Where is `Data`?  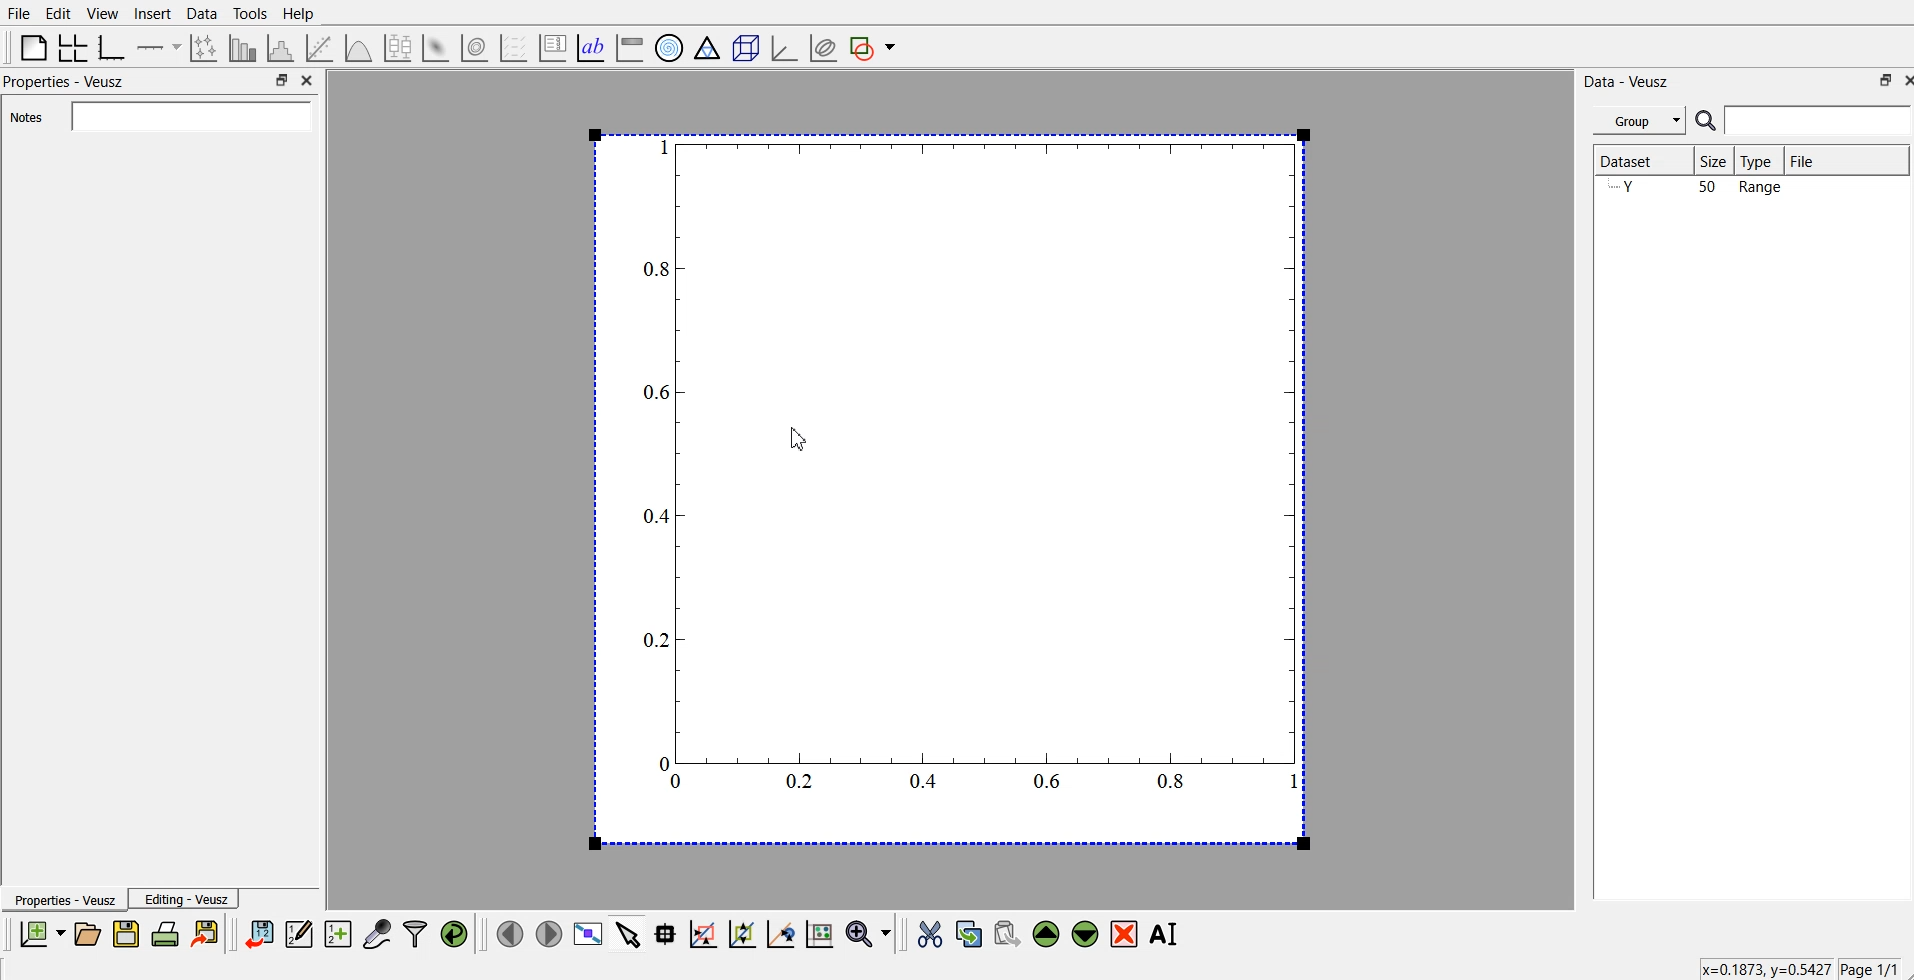 Data is located at coordinates (203, 14).